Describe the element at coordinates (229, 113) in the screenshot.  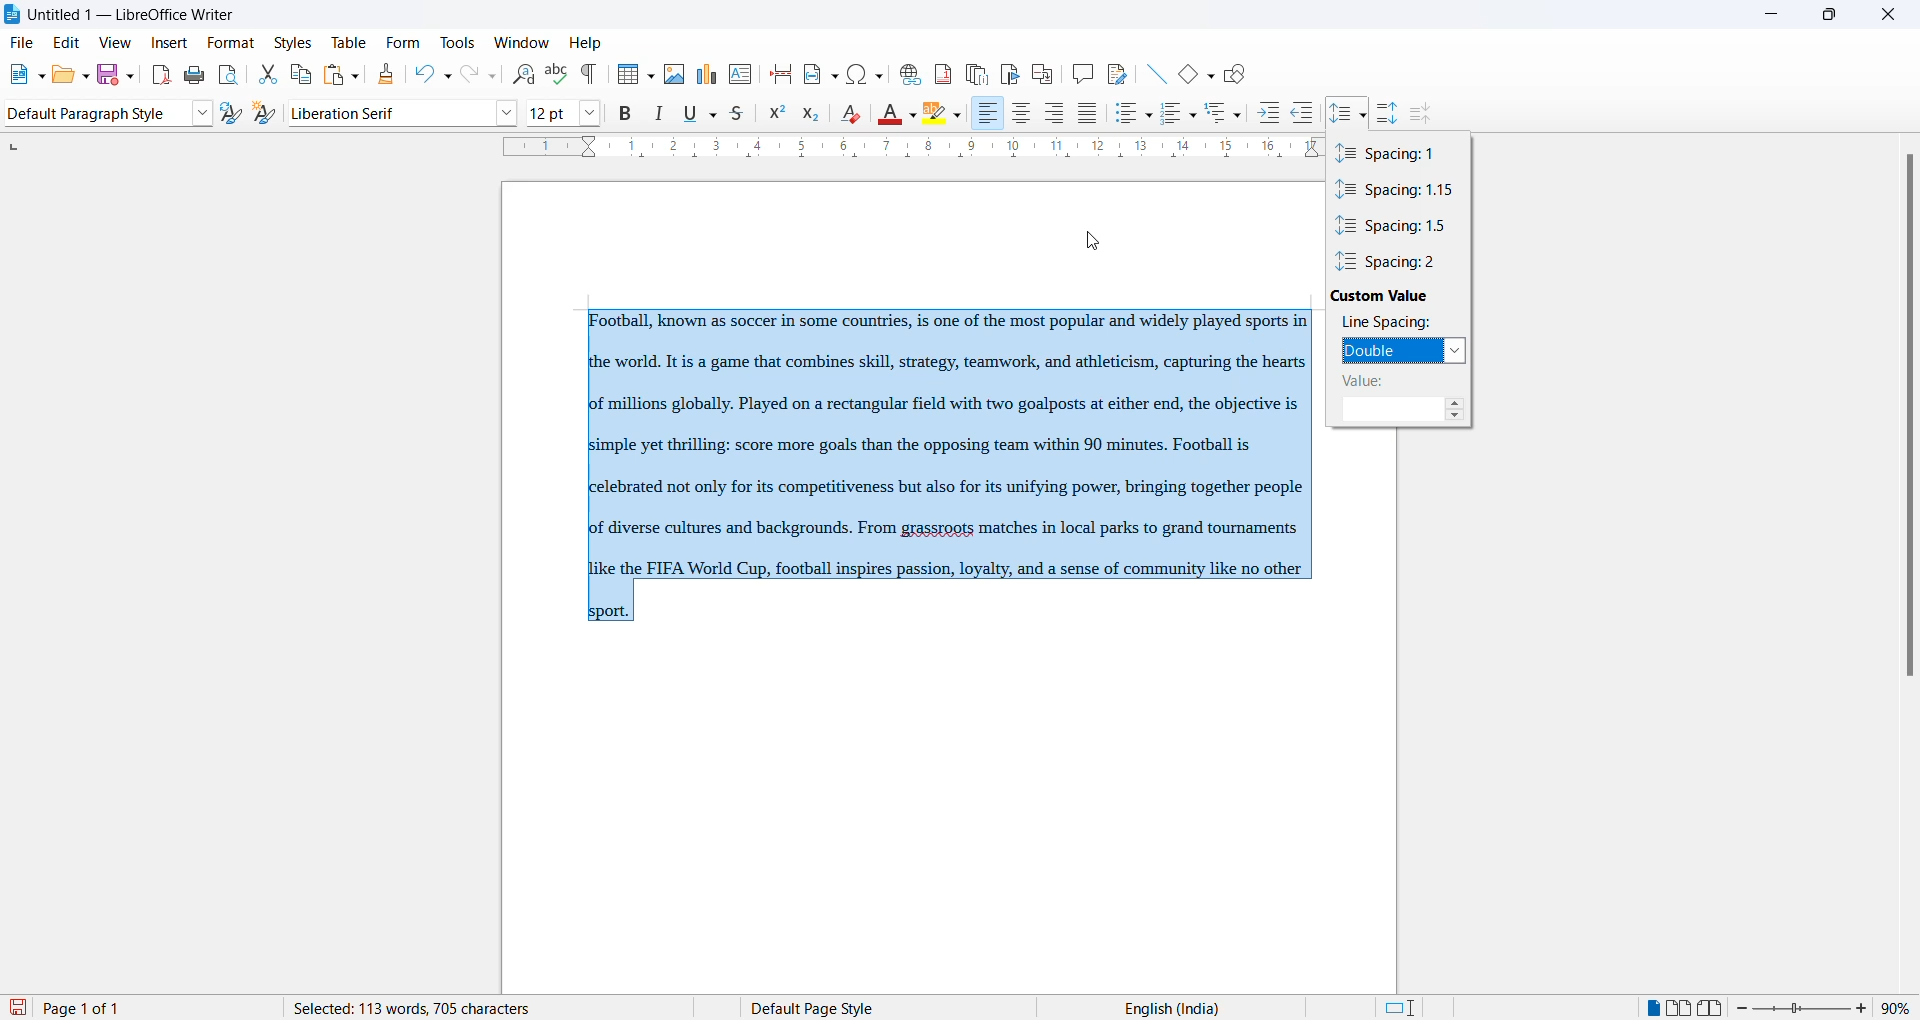
I see `update selected style` at that location.